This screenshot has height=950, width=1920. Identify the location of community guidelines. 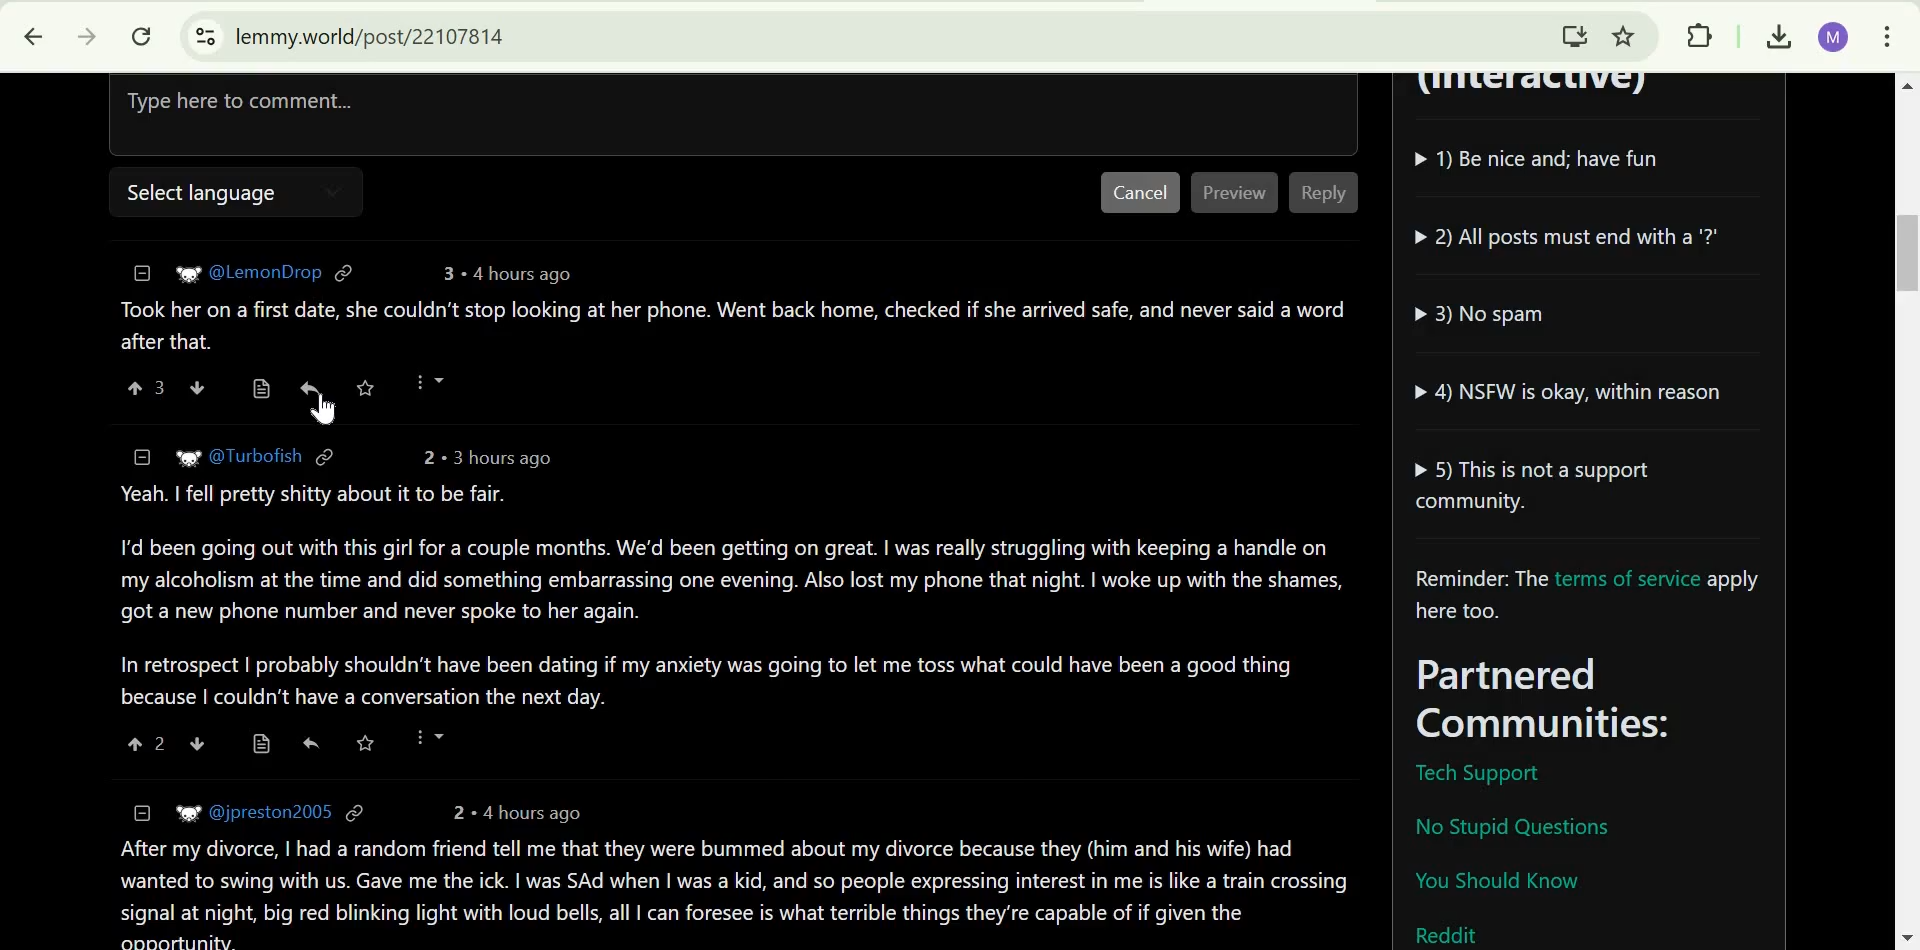
(1577, 333).